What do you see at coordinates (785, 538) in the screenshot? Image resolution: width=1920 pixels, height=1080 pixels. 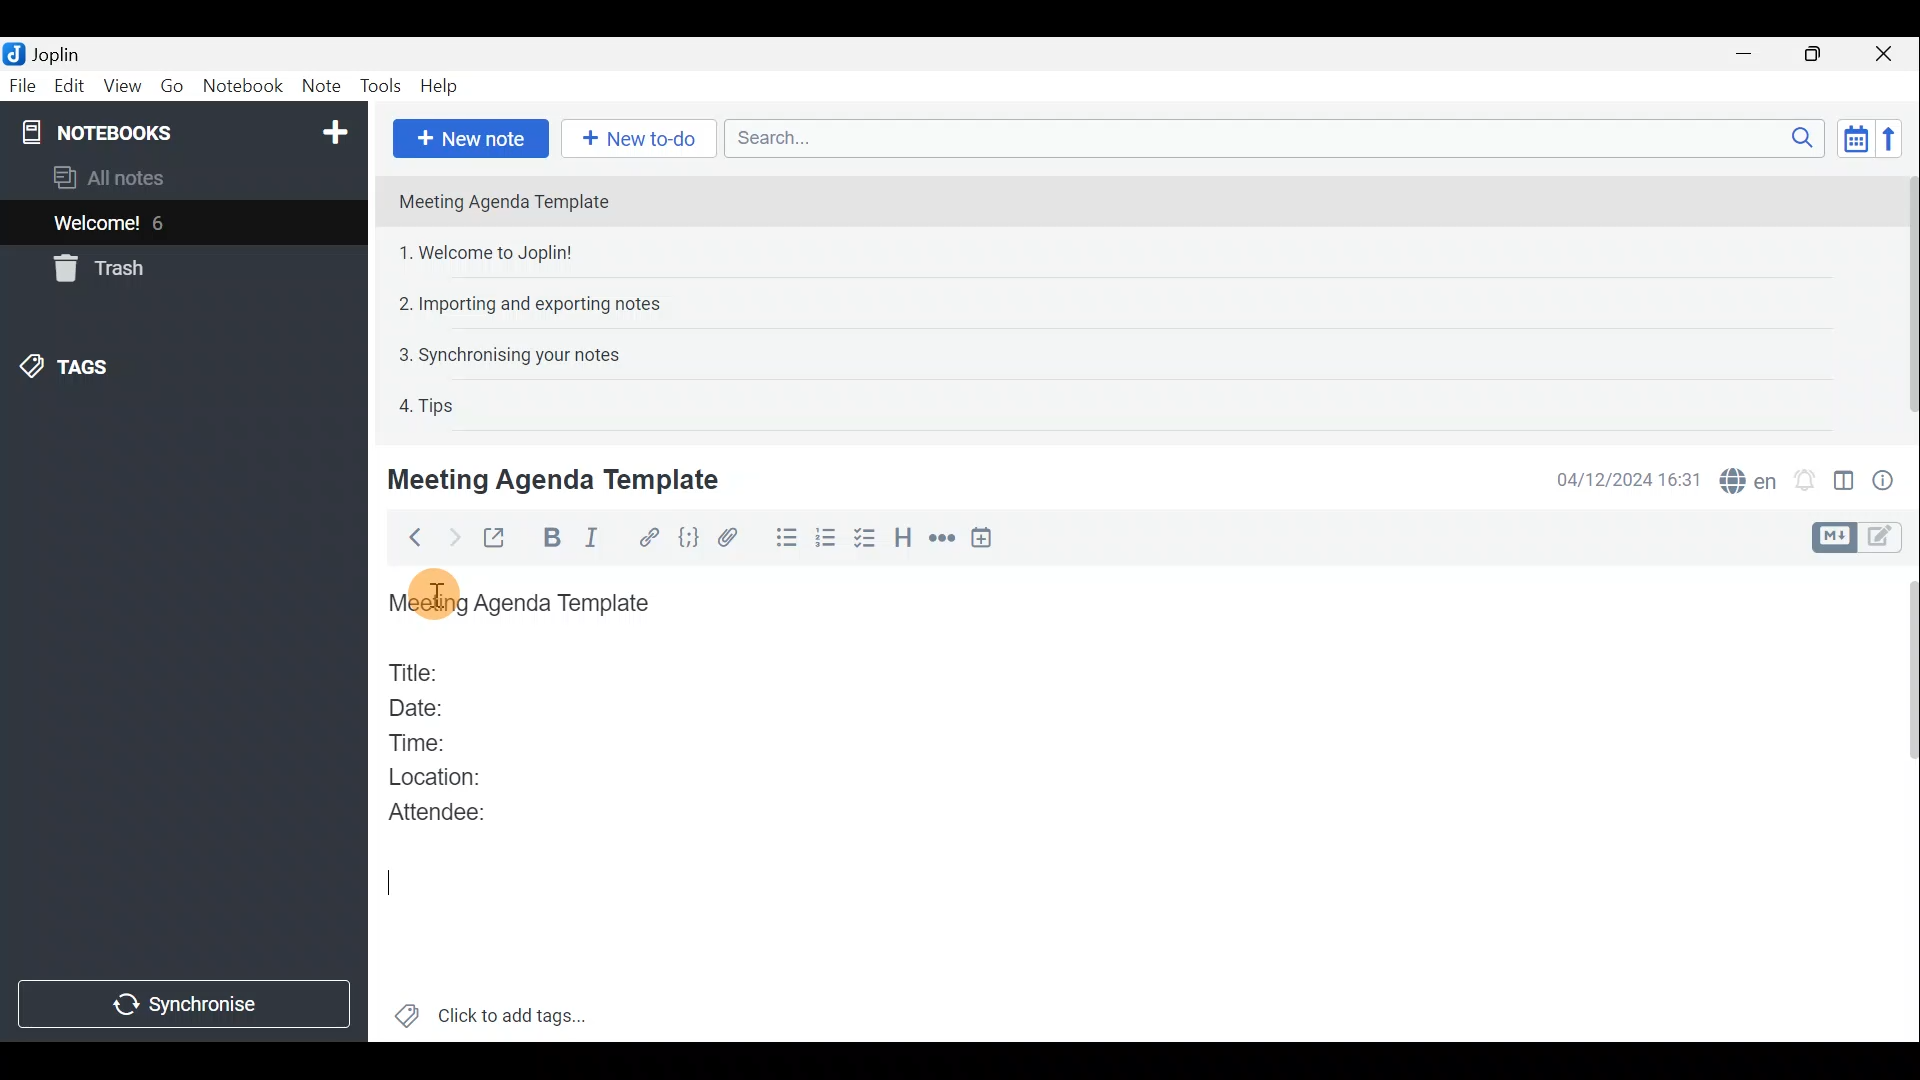 I see `Bulleted list` at bounding box center [785, 538].